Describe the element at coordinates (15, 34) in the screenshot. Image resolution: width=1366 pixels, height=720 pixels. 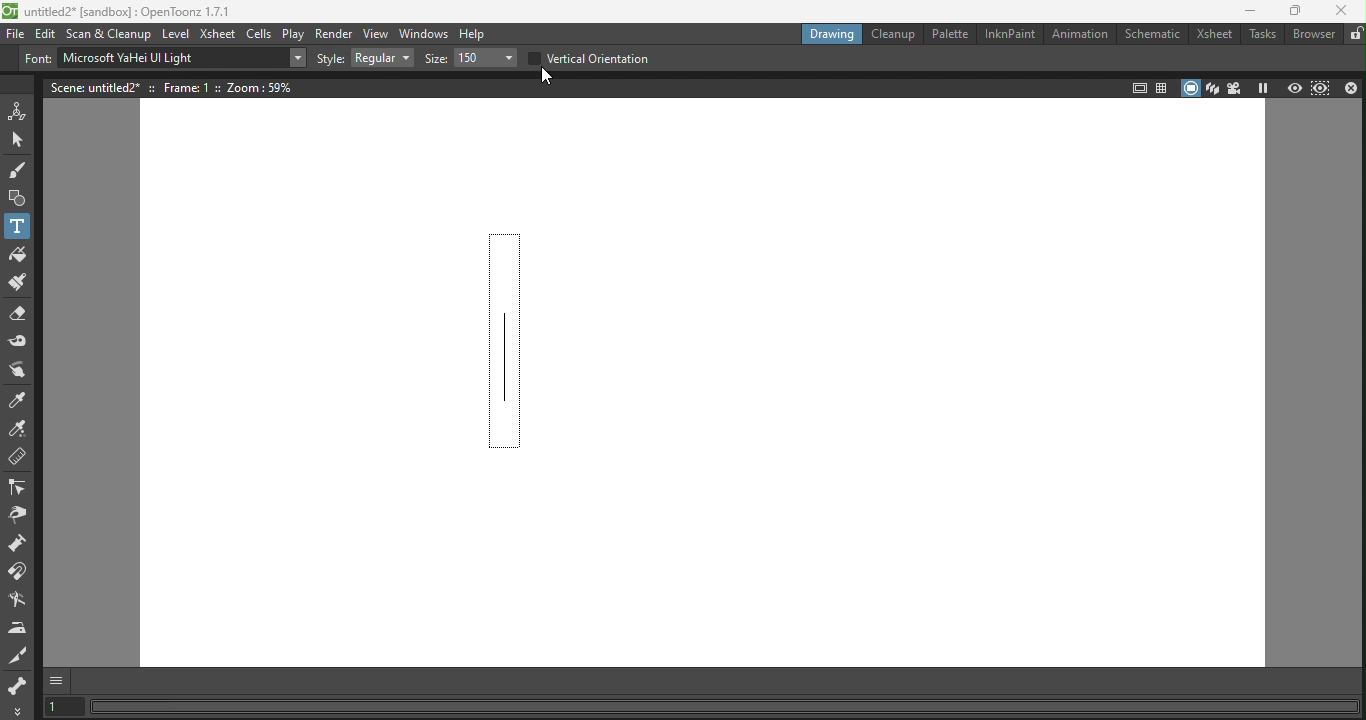
I see `File` at that location.